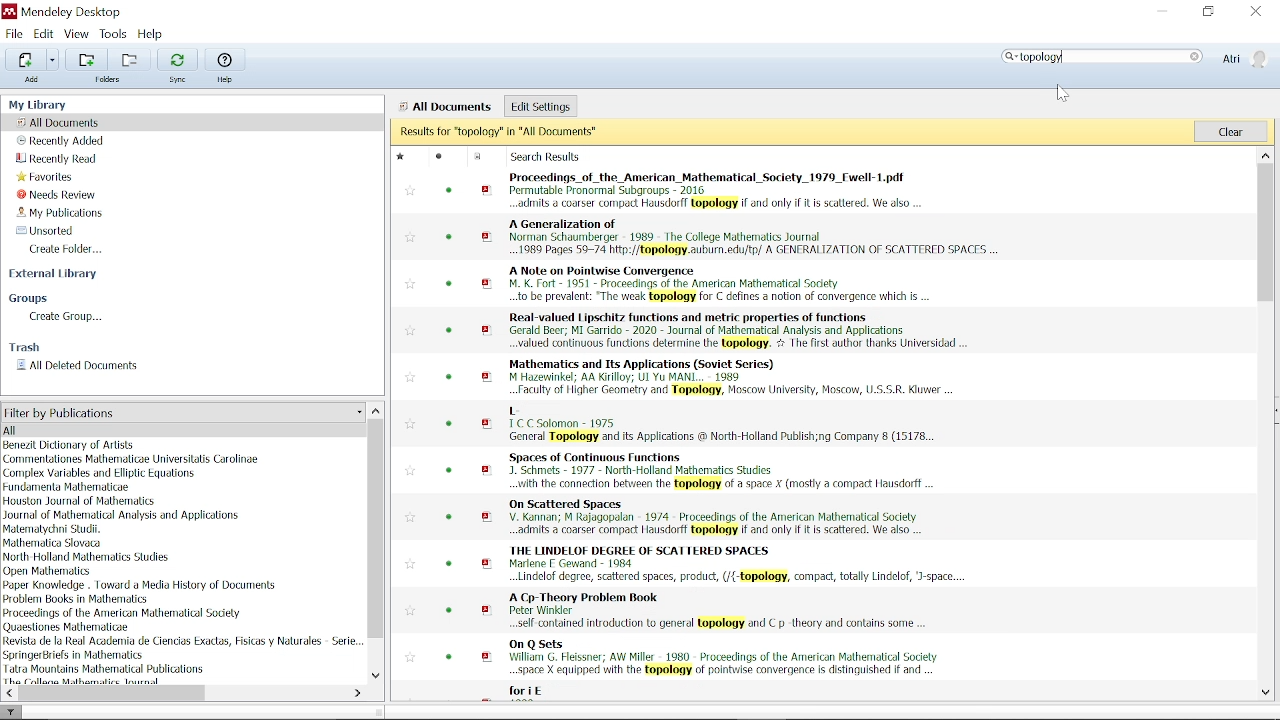 The image size is (1280, 720). I want to click on author, so click(87, 556).